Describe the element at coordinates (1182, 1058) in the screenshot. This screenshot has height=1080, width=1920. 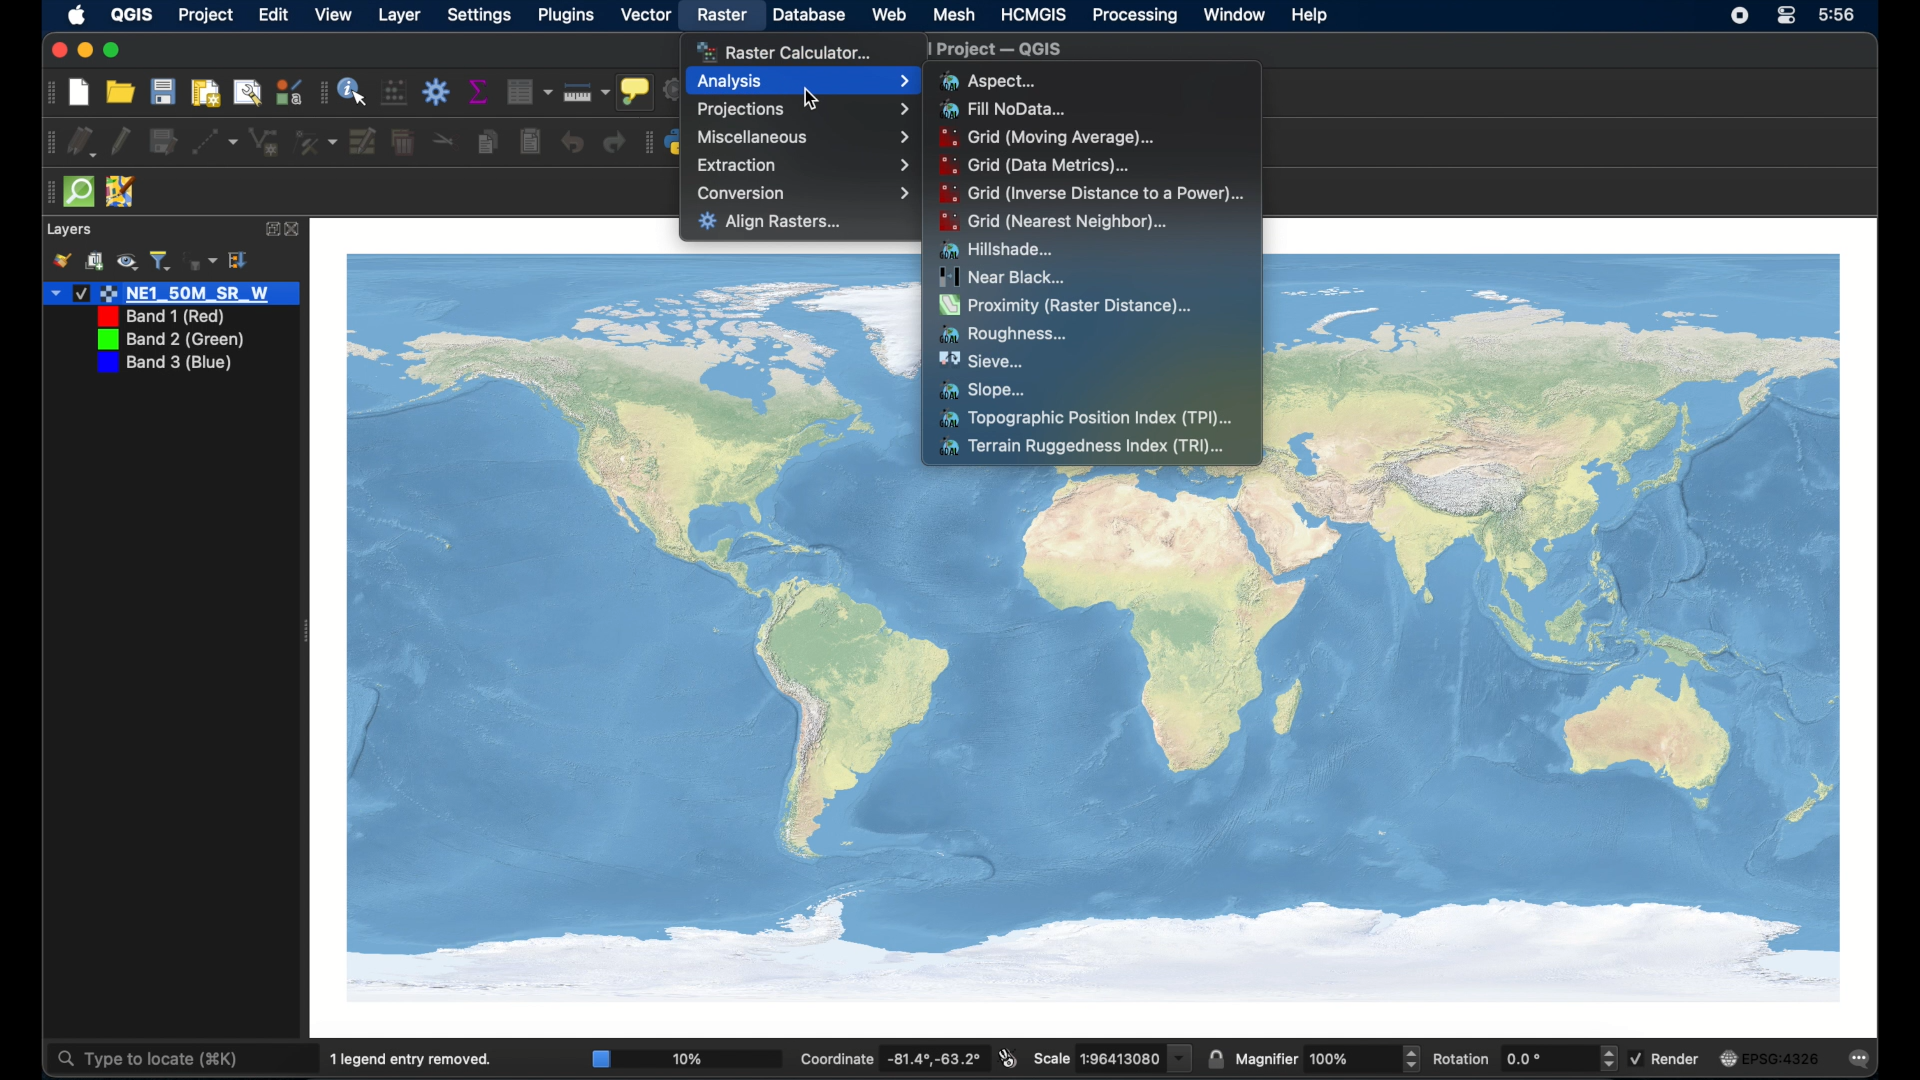
I see `drop down menu` at that location.